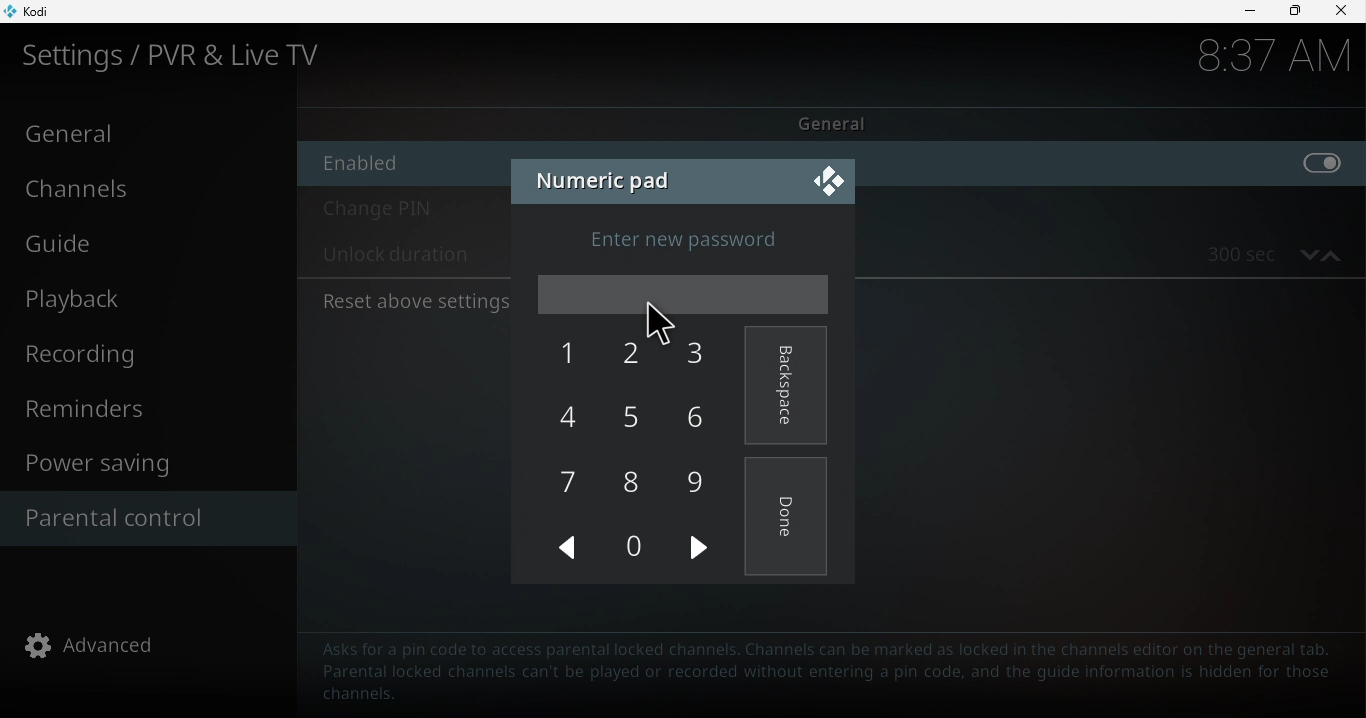 The height and width of the screenshot is (718, 1366). What do you see at coordinates (1294, 11) in the screenshot?
I see `Maximize` at bounding box center [1294, 11].